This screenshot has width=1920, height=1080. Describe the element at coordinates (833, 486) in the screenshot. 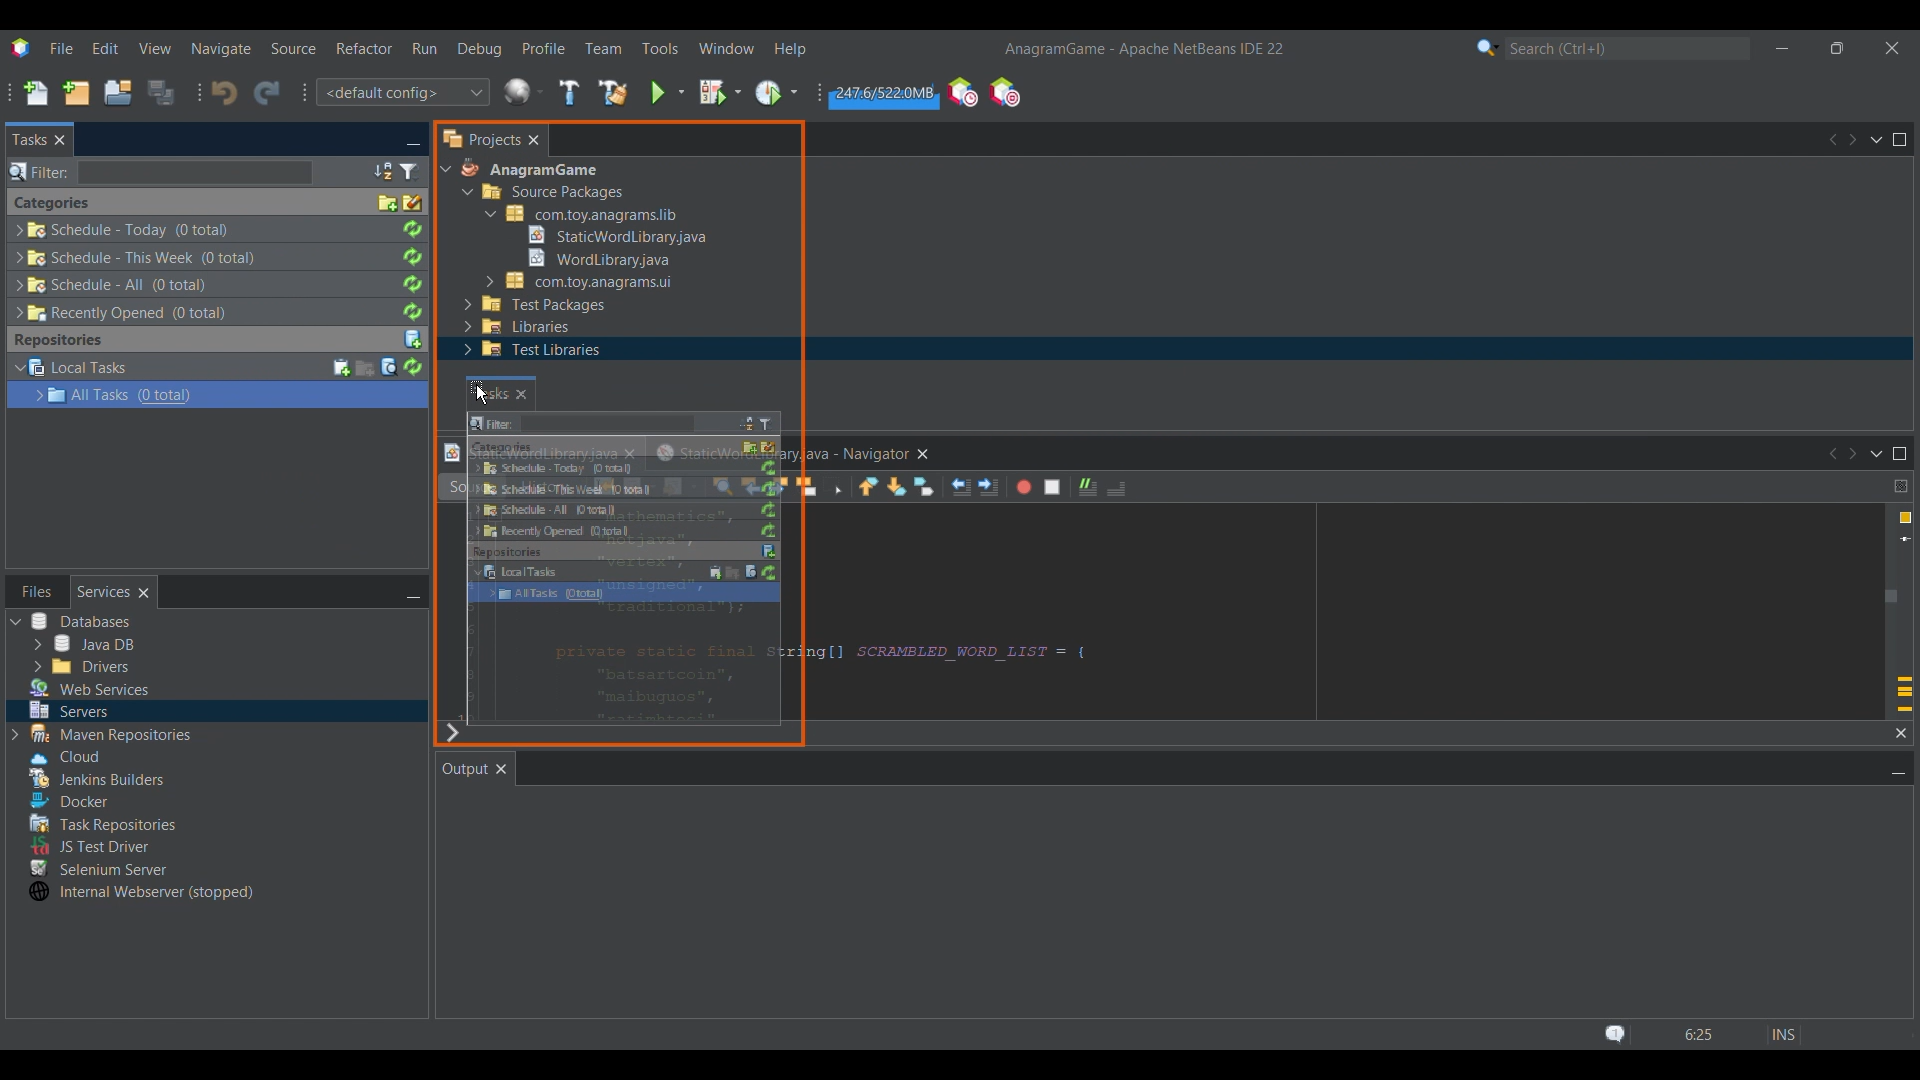

I see `Toggle rectangular selection` at that location.